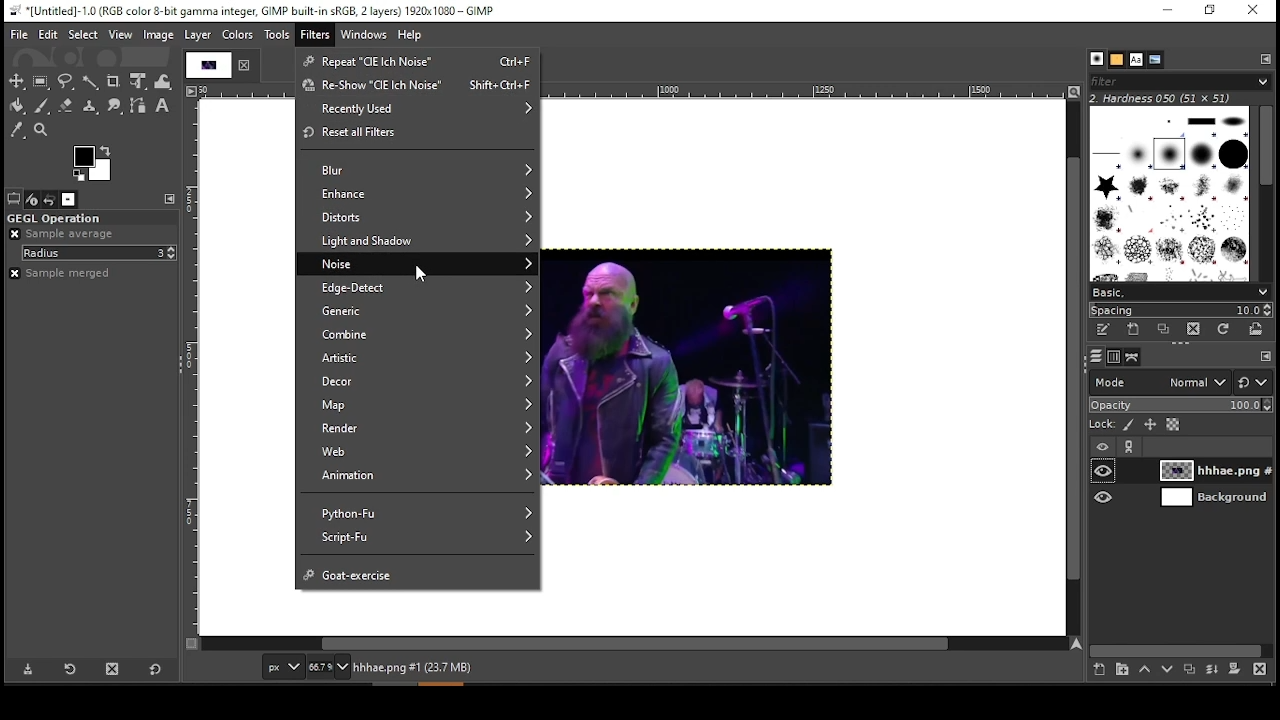 This screenshot has height=720, width=1280. Describe the element at coordinates (89, 219) in the screenshot. I see `GEGL operation` at that location.